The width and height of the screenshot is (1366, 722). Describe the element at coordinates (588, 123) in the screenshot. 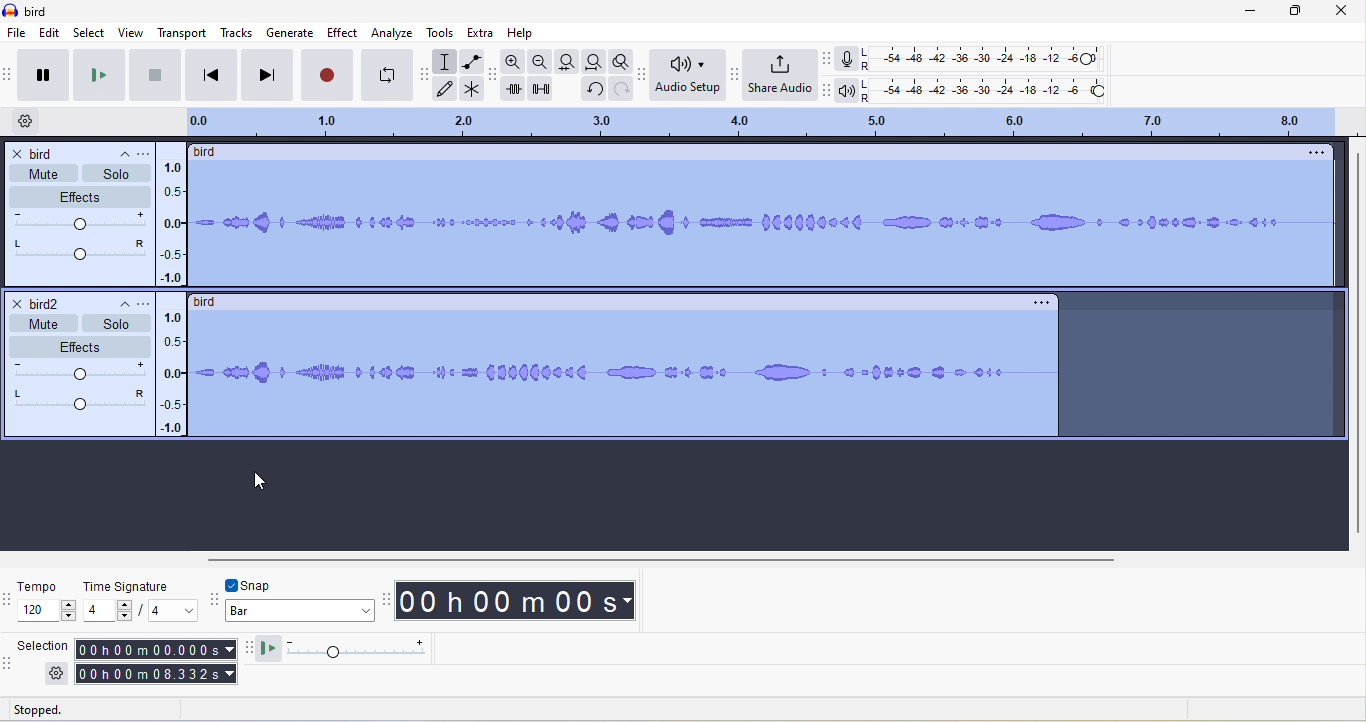

I see `click and drag to define a looping region` at that location.